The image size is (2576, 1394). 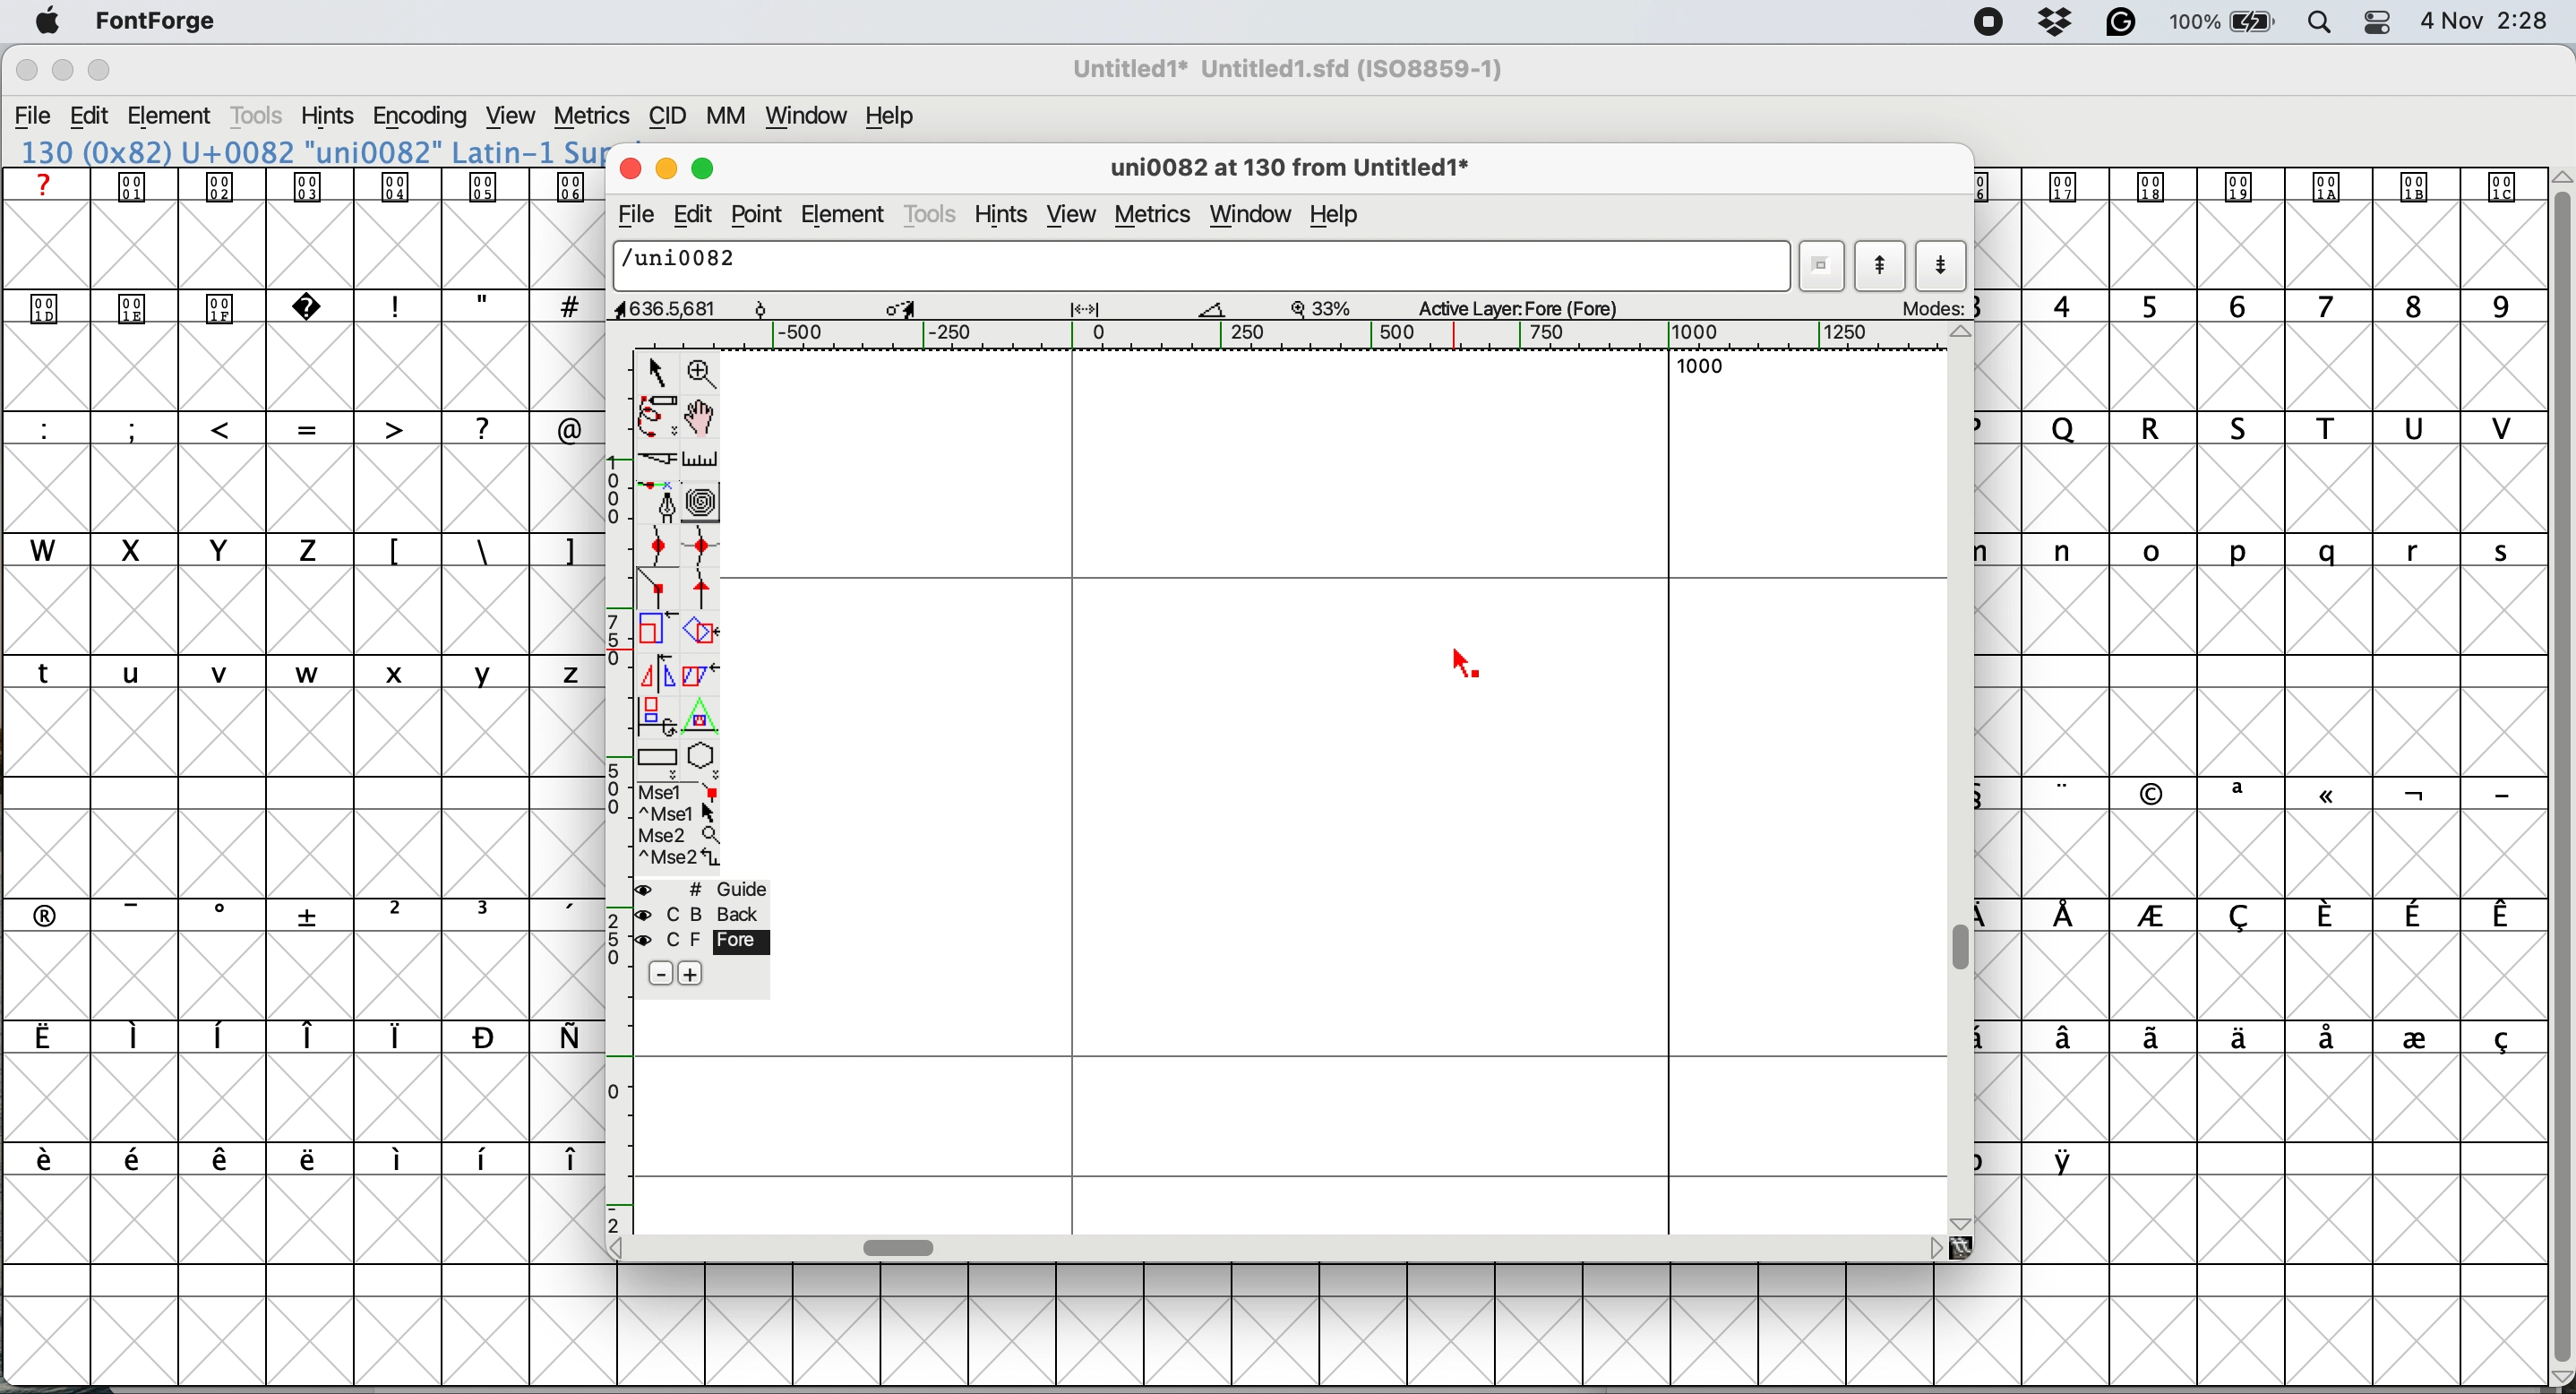 What do you see at coordinates (2059, 21) in the screenshot?
I see `dropbox` at bounding box center [2059, 21].